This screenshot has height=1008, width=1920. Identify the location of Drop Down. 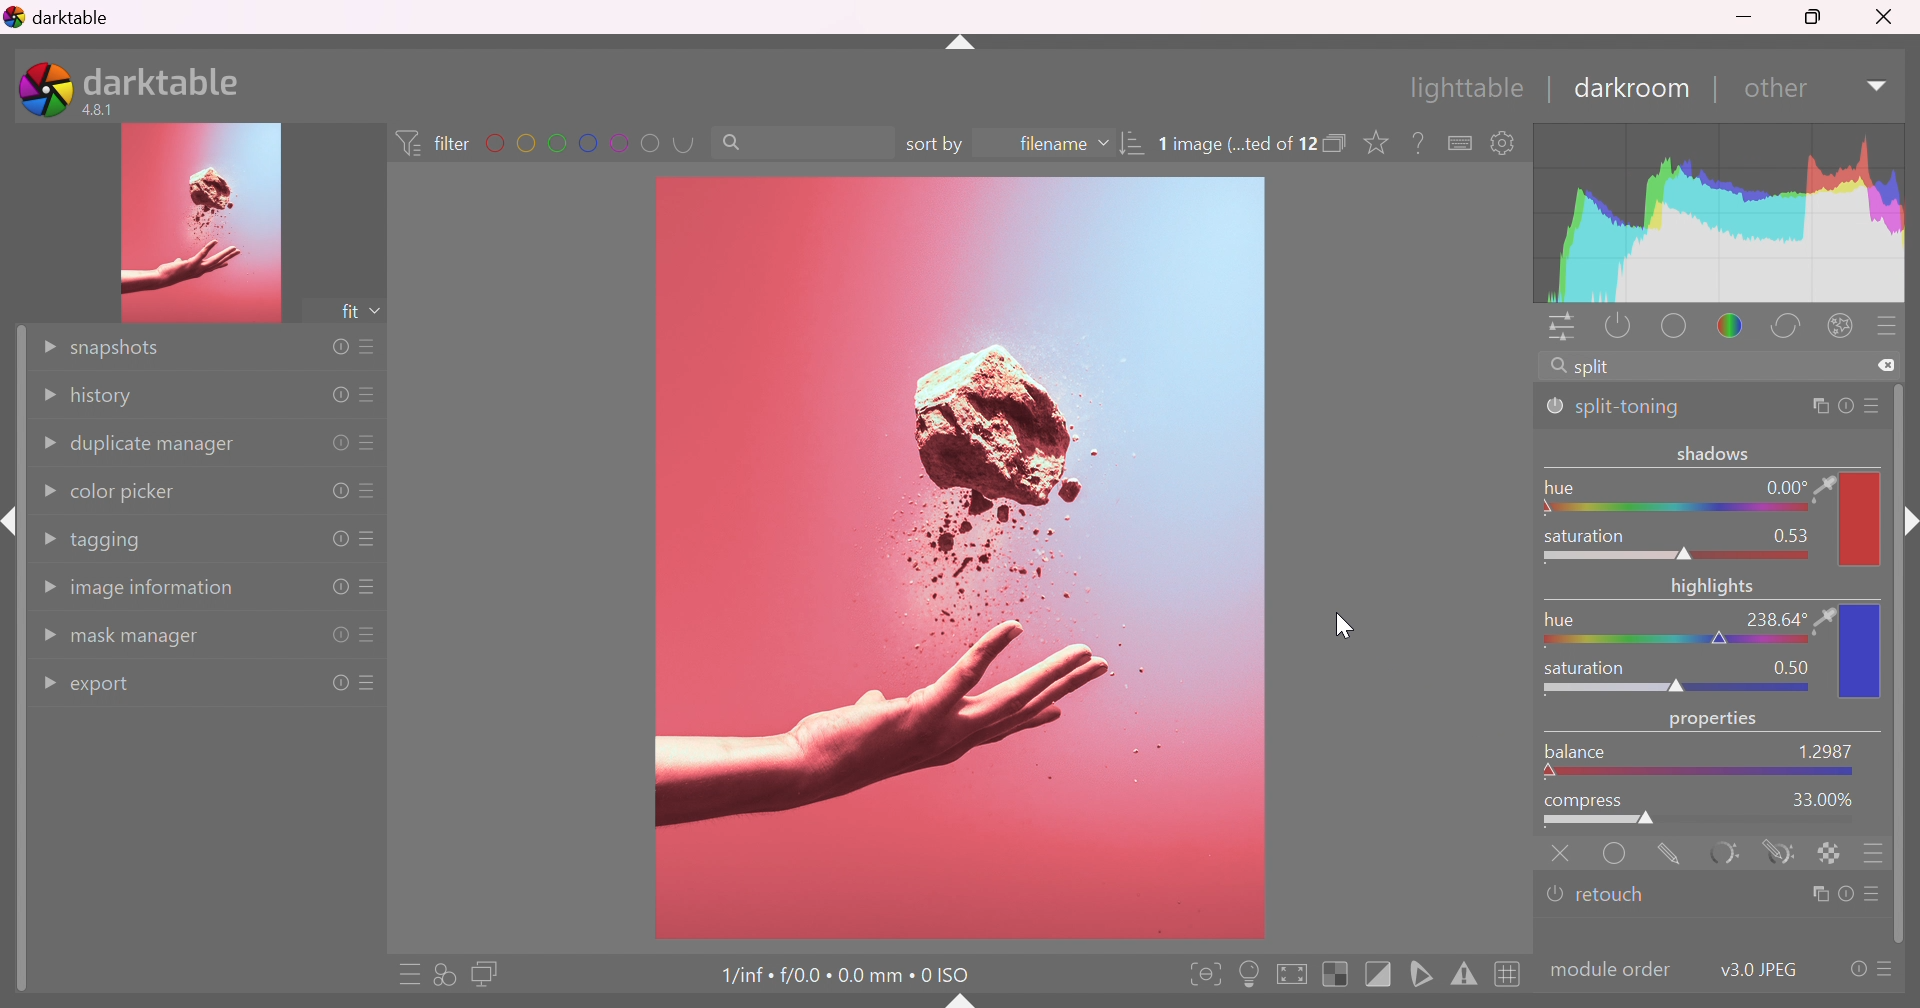
(47, 397).